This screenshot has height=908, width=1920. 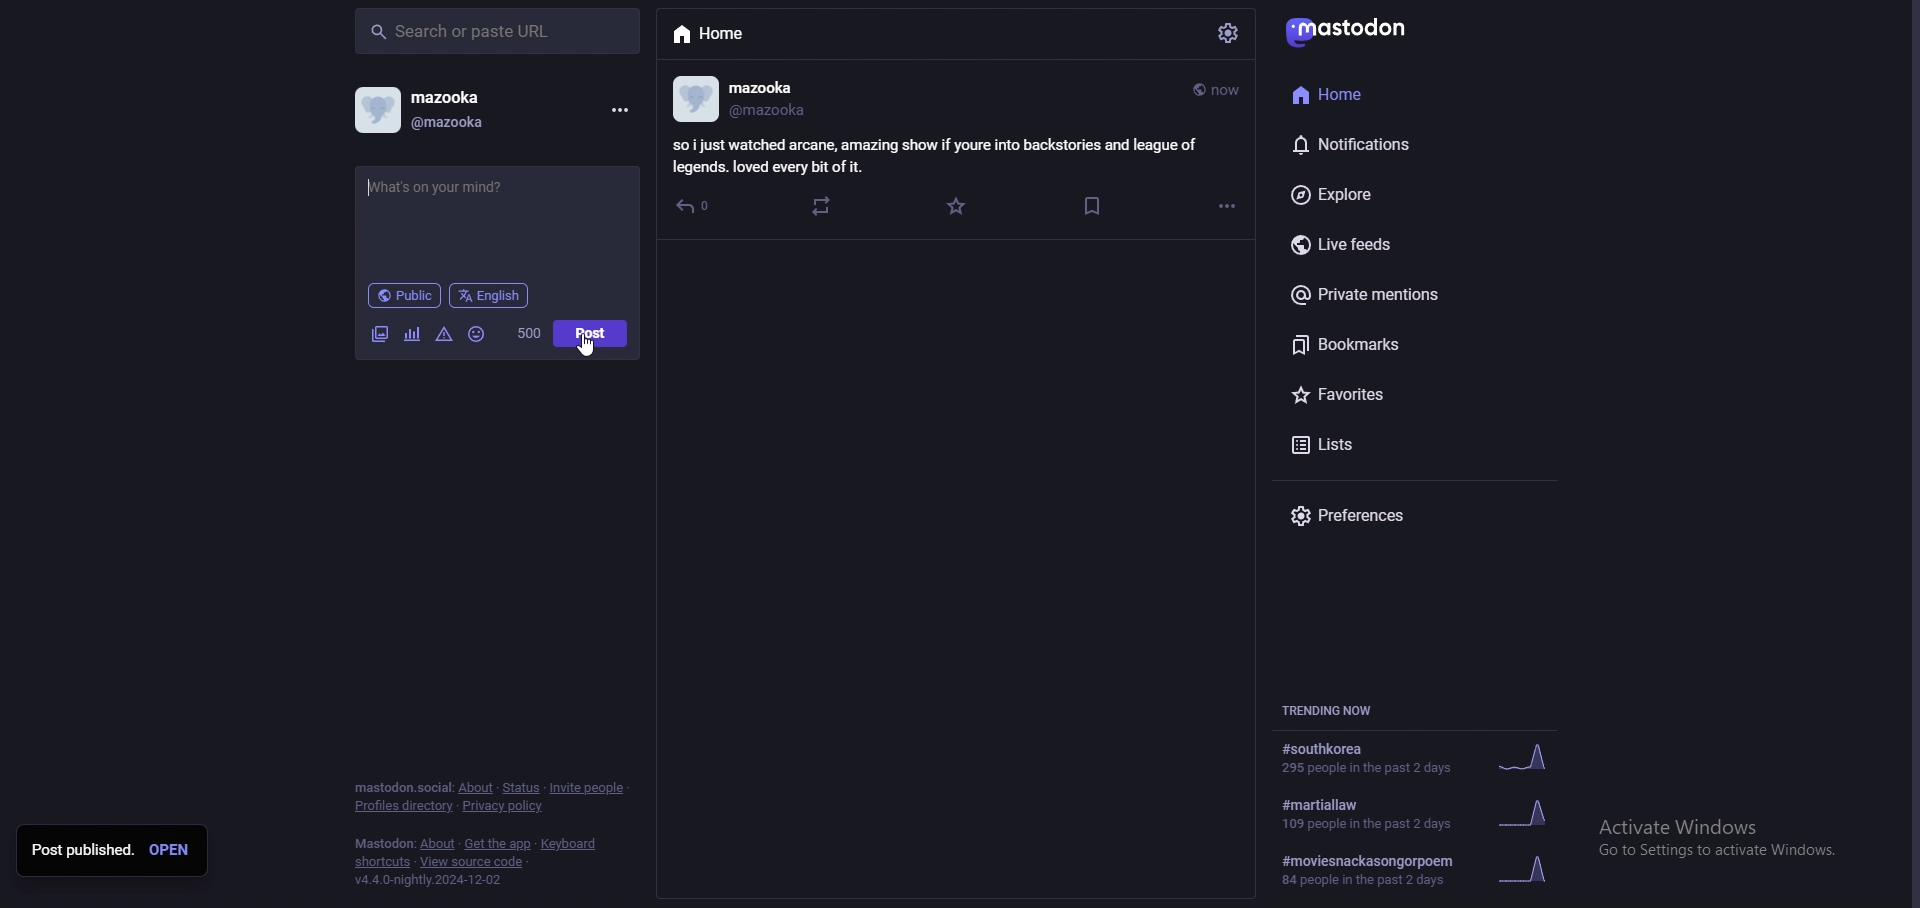 What do you see at coordinates (411, 335) in the screenshot?
I see `polls` at bounding box center [411, 335].